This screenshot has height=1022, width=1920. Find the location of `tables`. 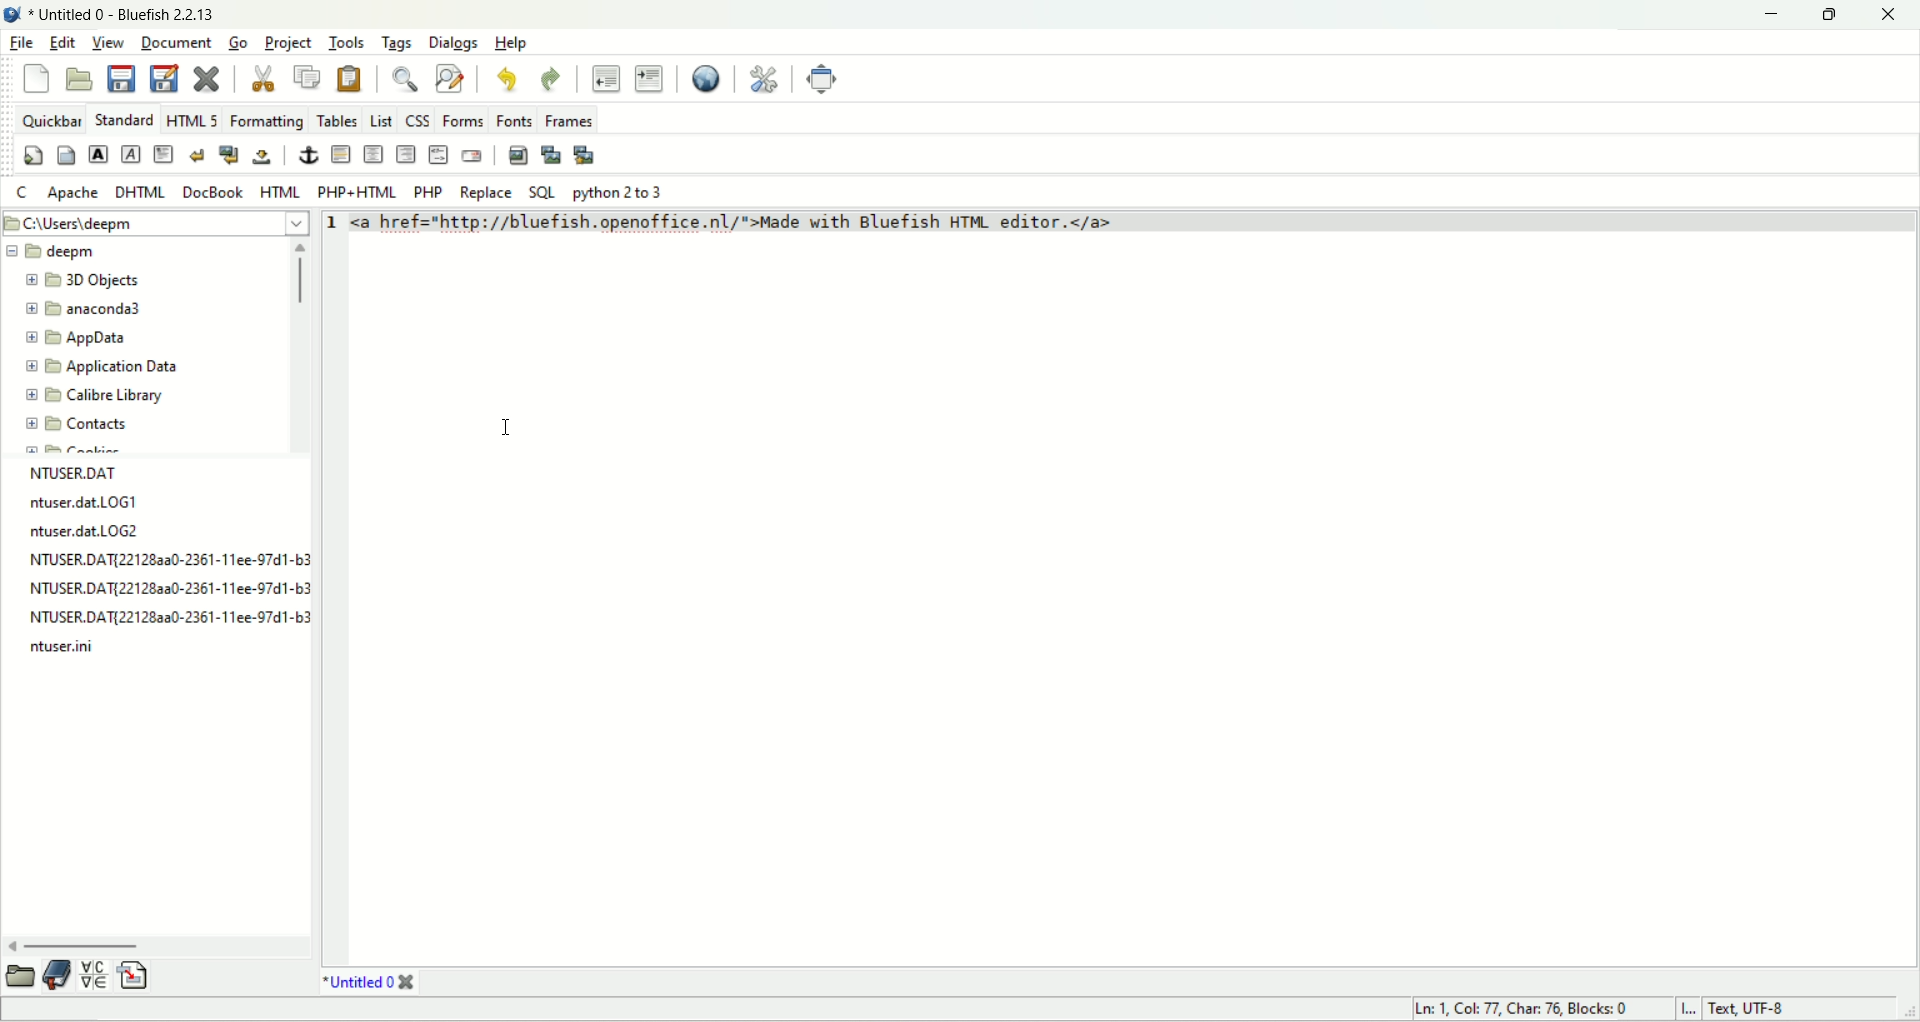

tables is located at coordinates (337, 117).